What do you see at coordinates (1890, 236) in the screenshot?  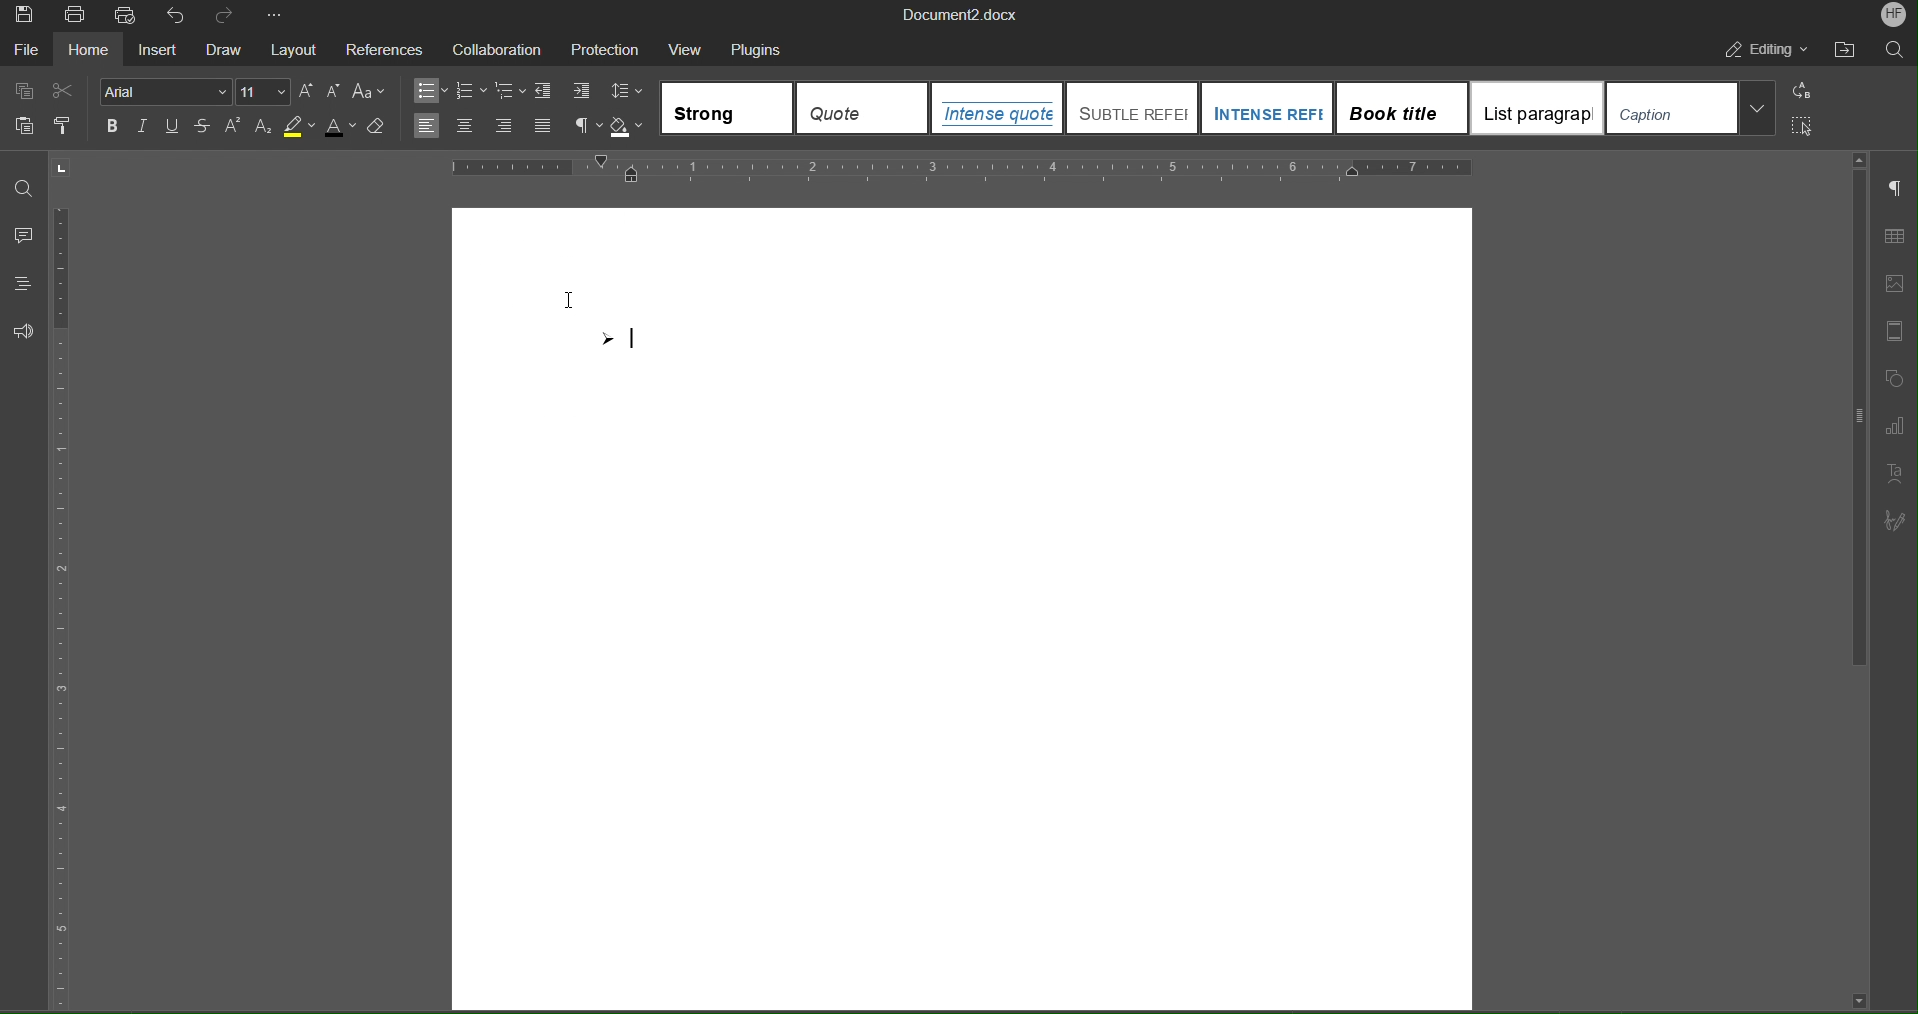 I see `Table Settings` at bounding box center [1890, 236].